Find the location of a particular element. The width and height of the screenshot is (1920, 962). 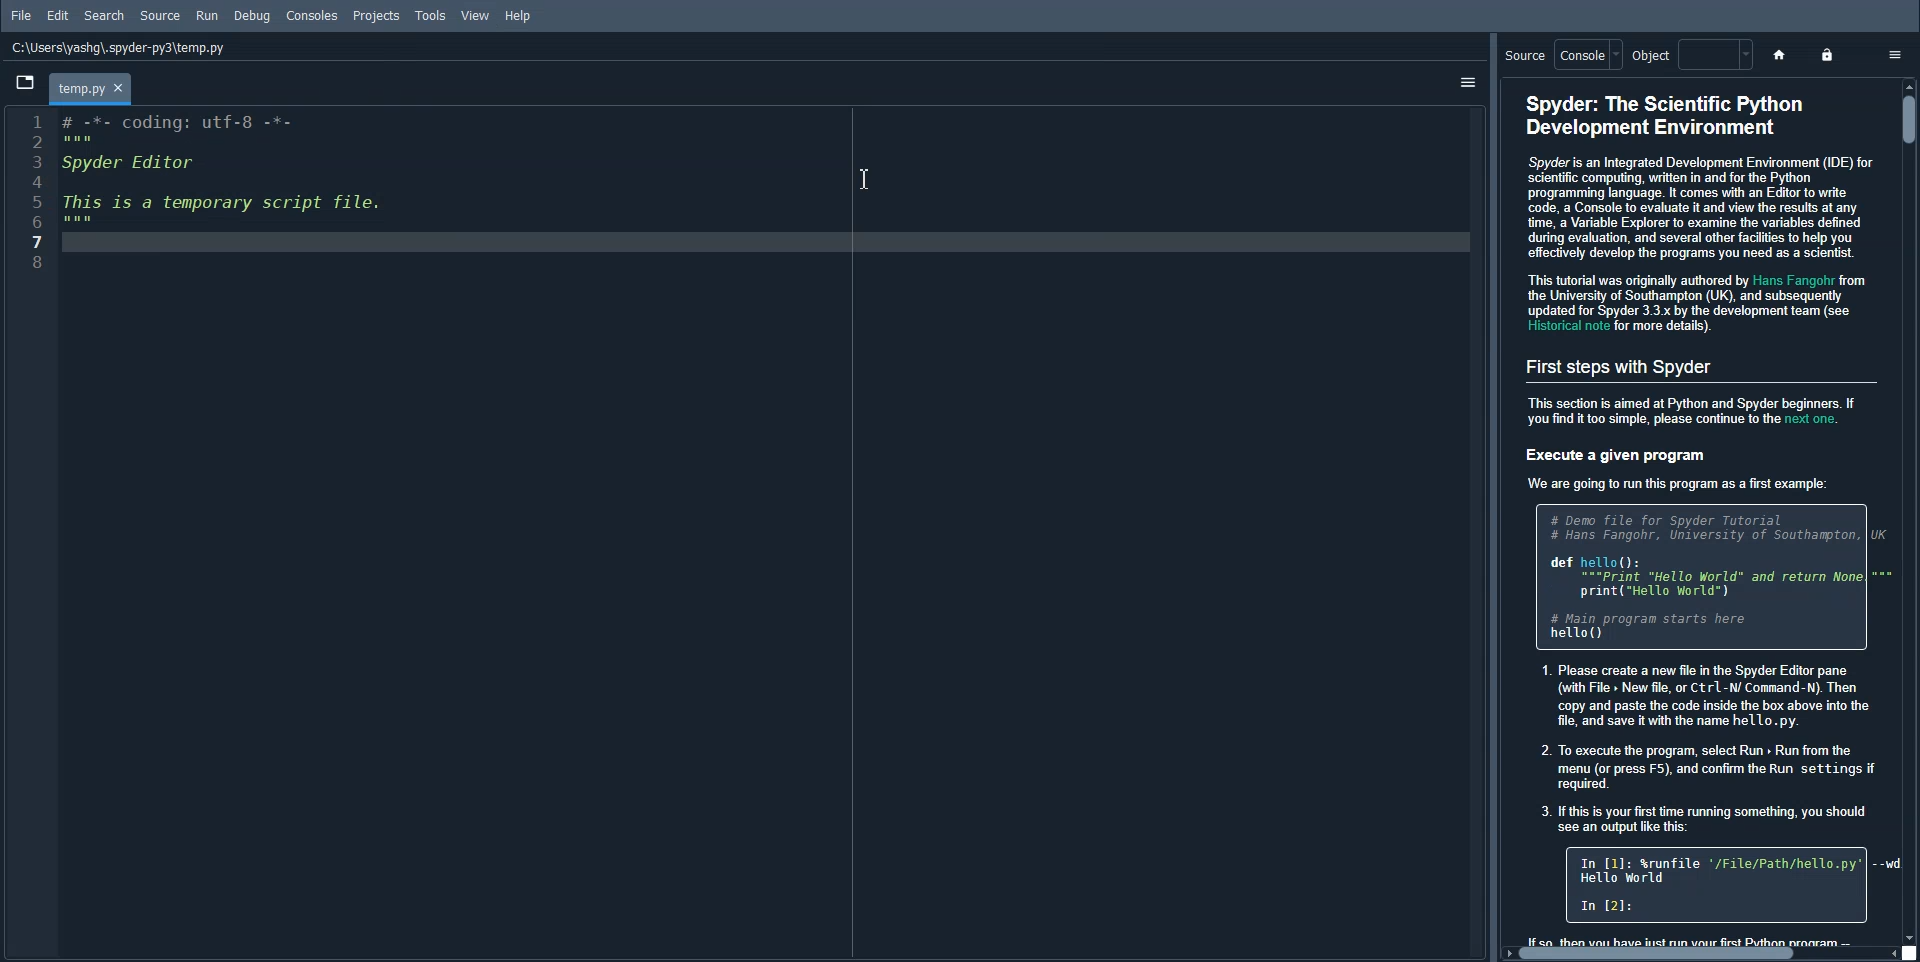

File is located at coordinates (22, 15).